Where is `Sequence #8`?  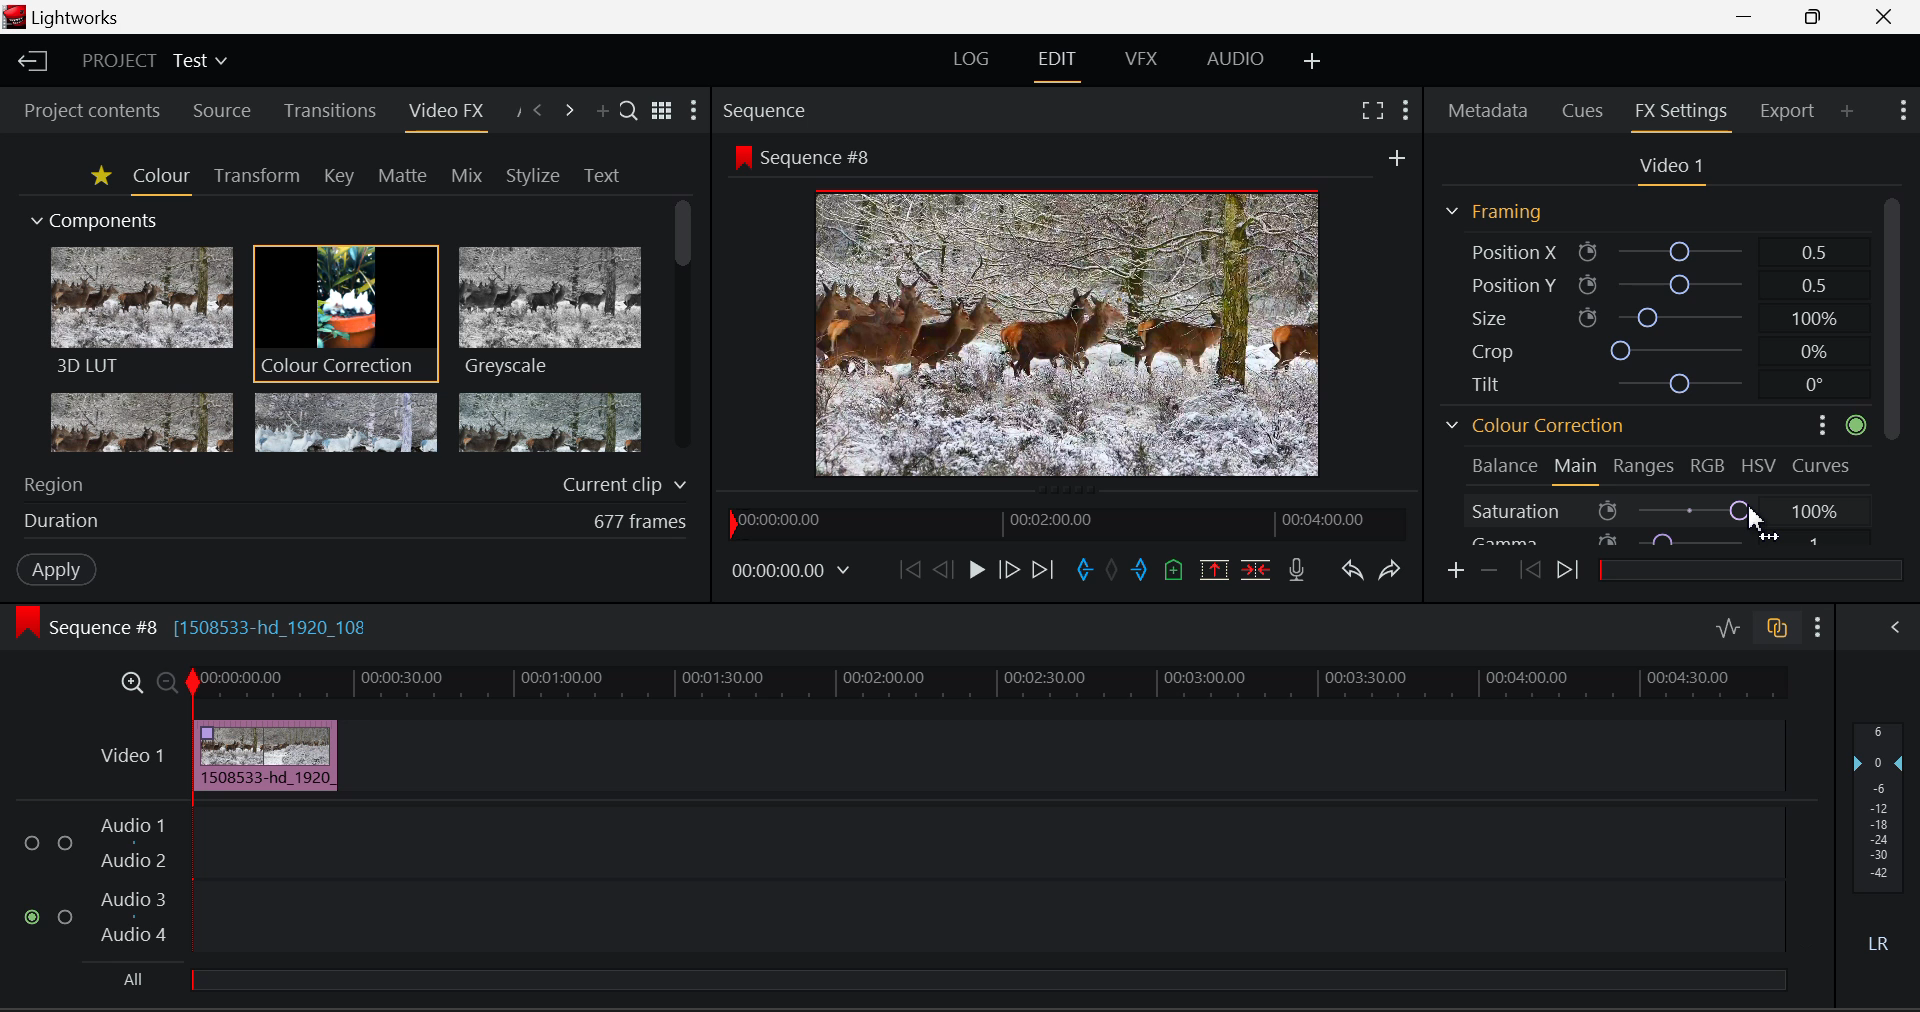
Sequence #8 is located at coordinates (802, 155).